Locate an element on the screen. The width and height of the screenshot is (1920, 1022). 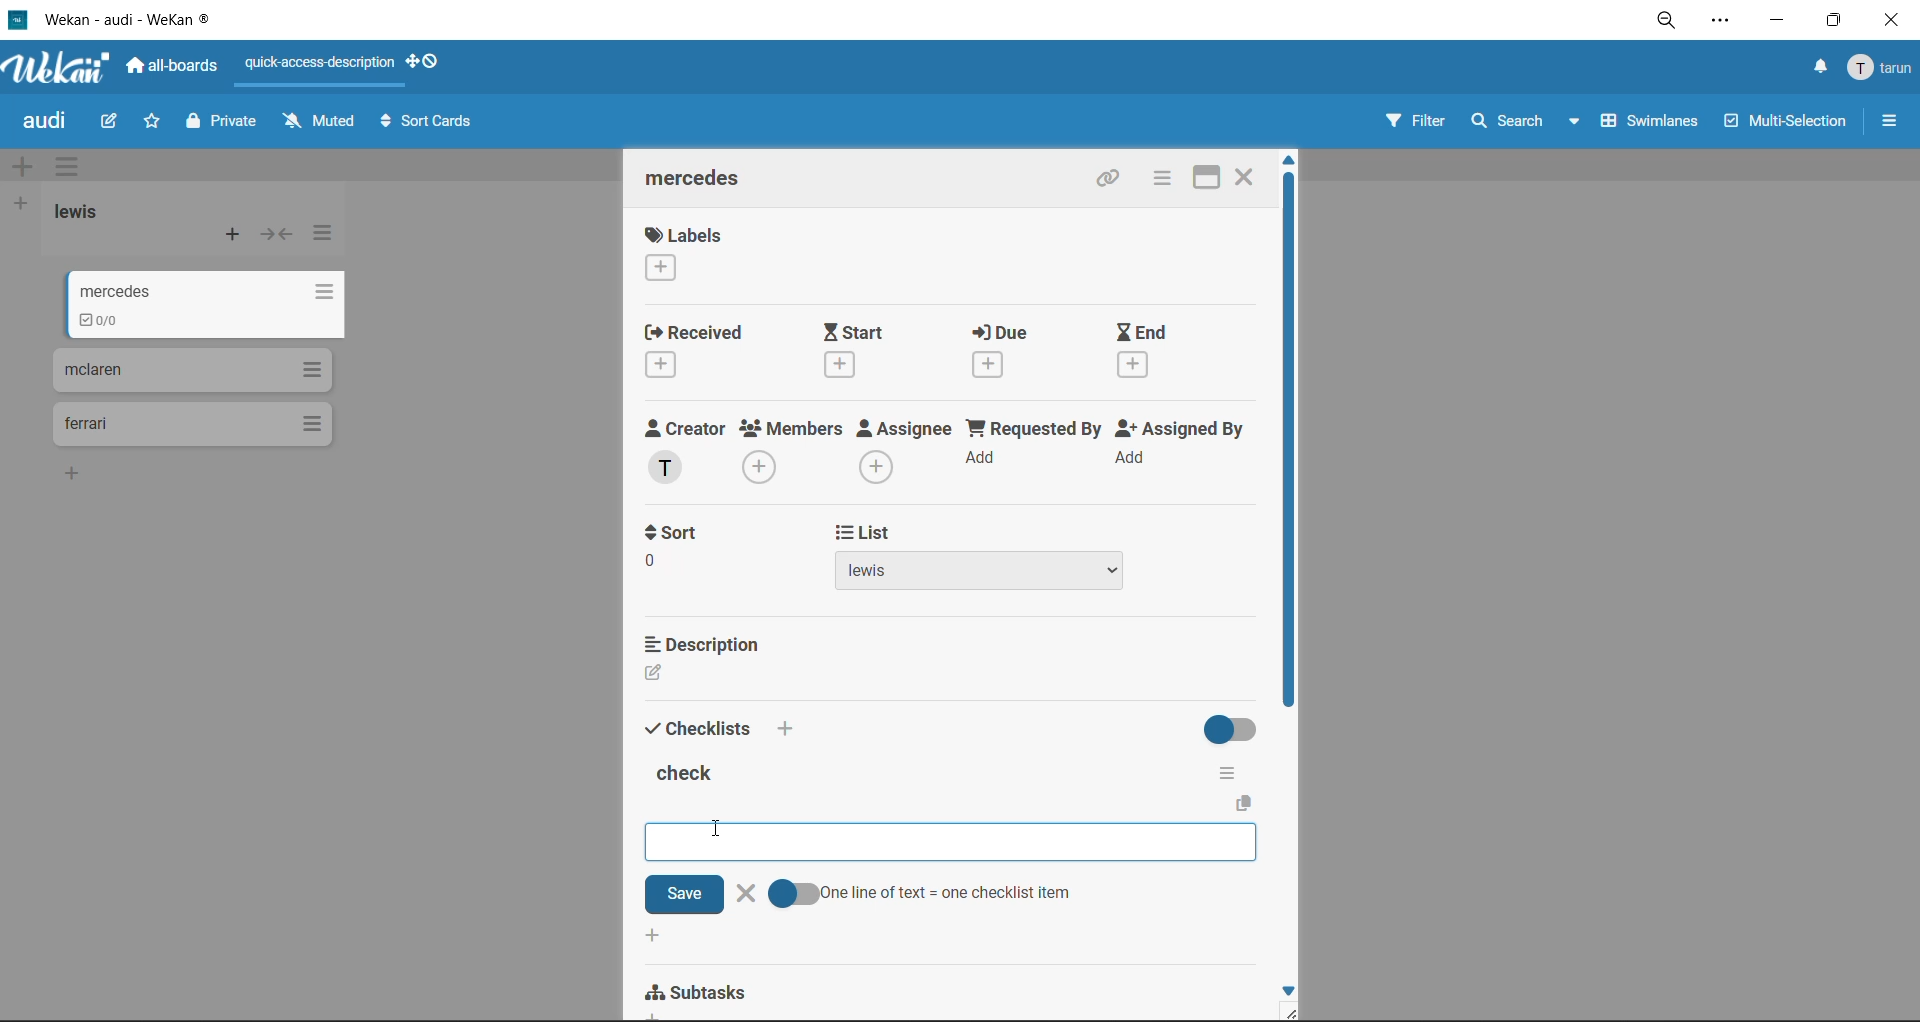
list actions is located at coordinates (322, 233).